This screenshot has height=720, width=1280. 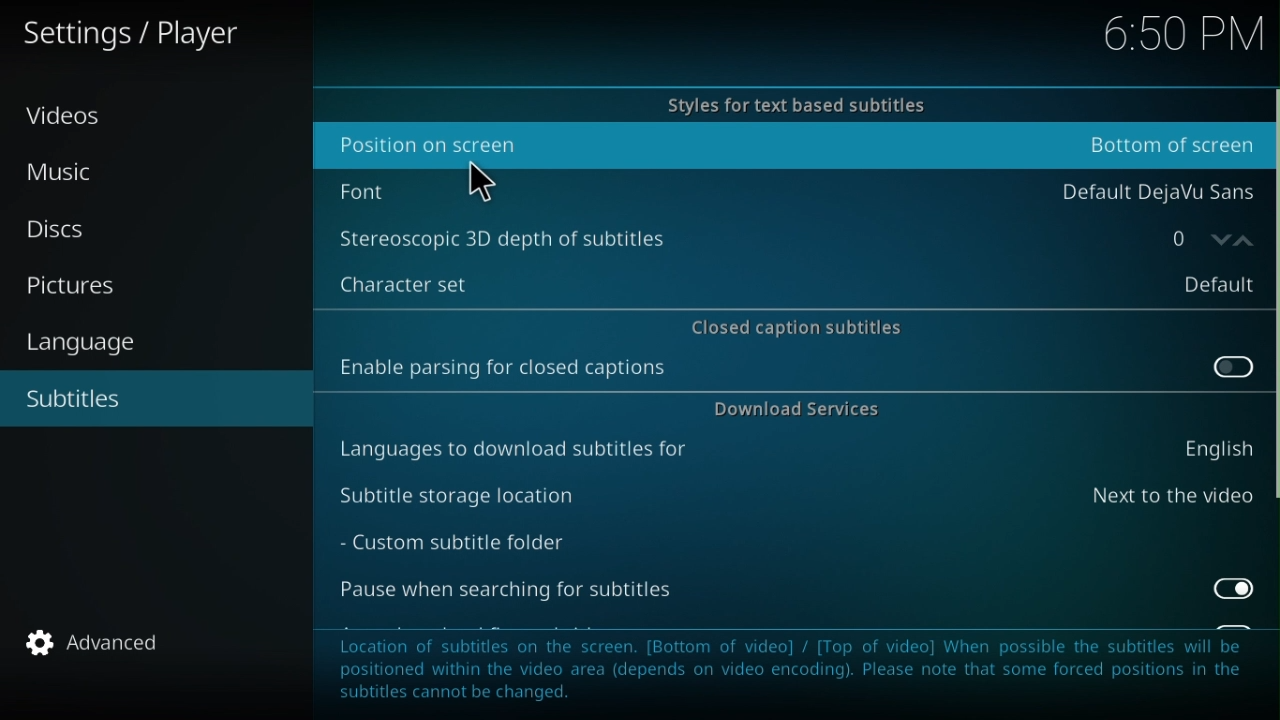 I want to click on Enable parsing for closed captions, so click(x=793, y=372).